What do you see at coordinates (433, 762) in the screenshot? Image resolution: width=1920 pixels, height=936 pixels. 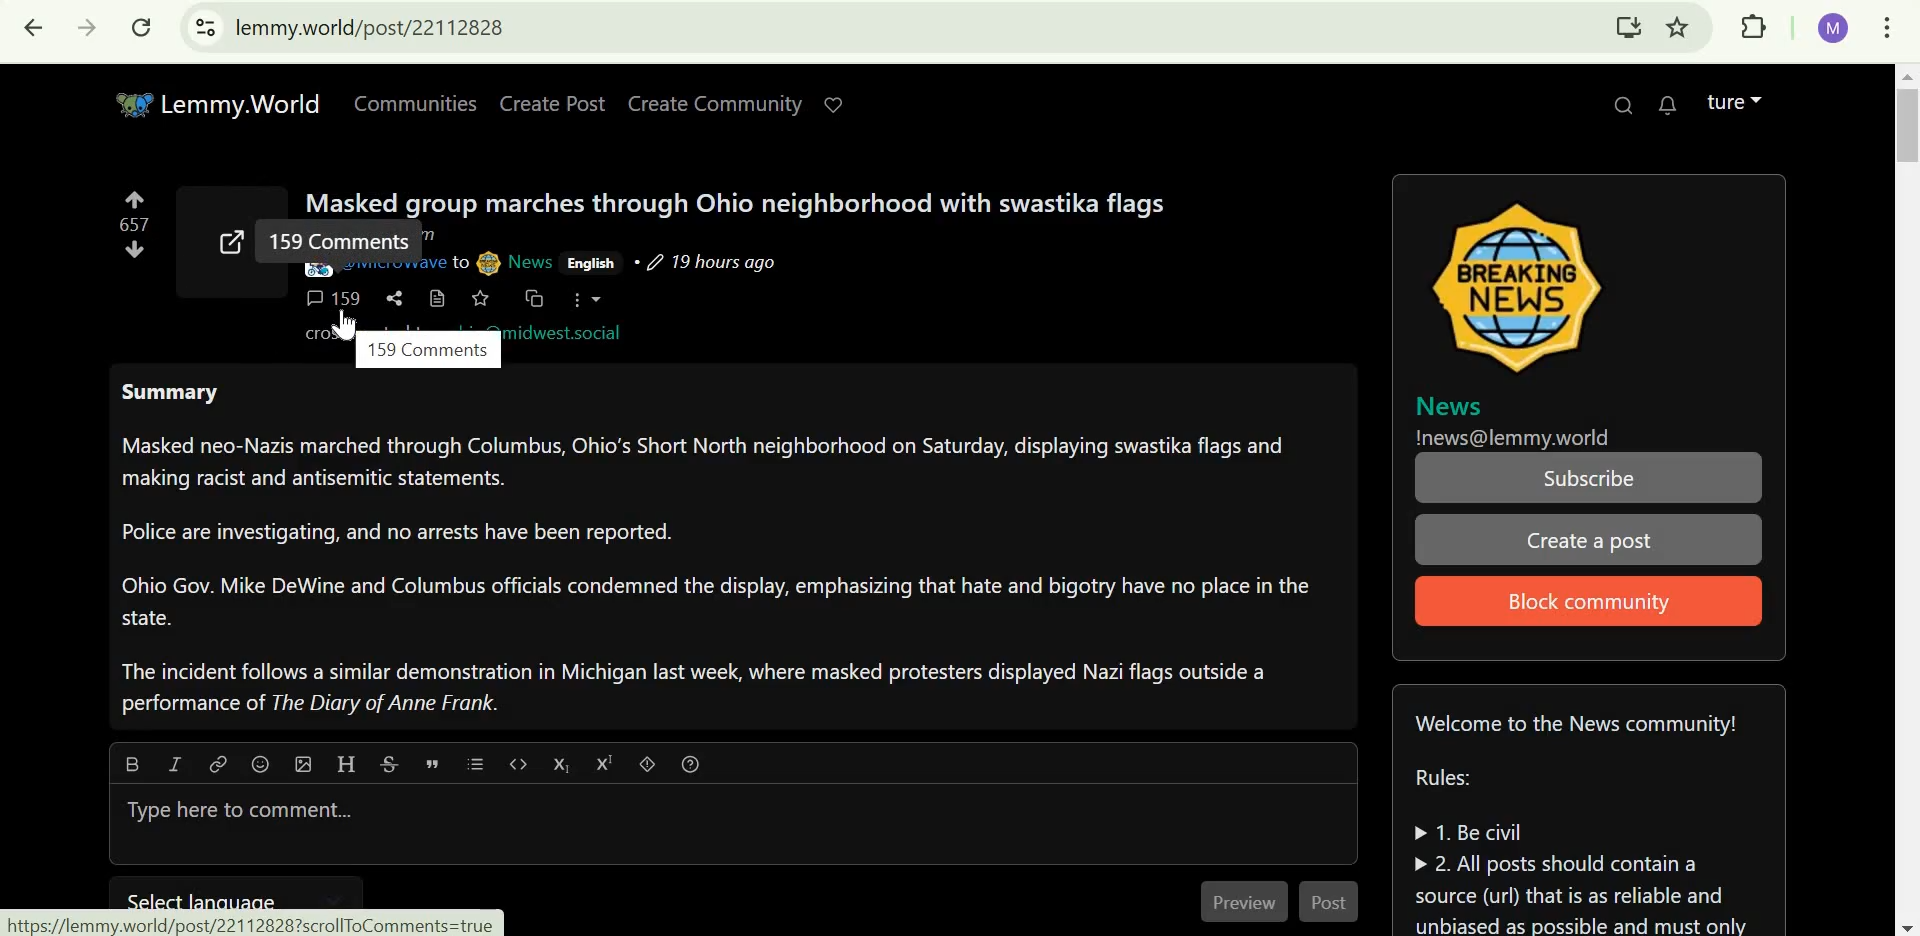 I see `quote` at bounding box center [433, 762].